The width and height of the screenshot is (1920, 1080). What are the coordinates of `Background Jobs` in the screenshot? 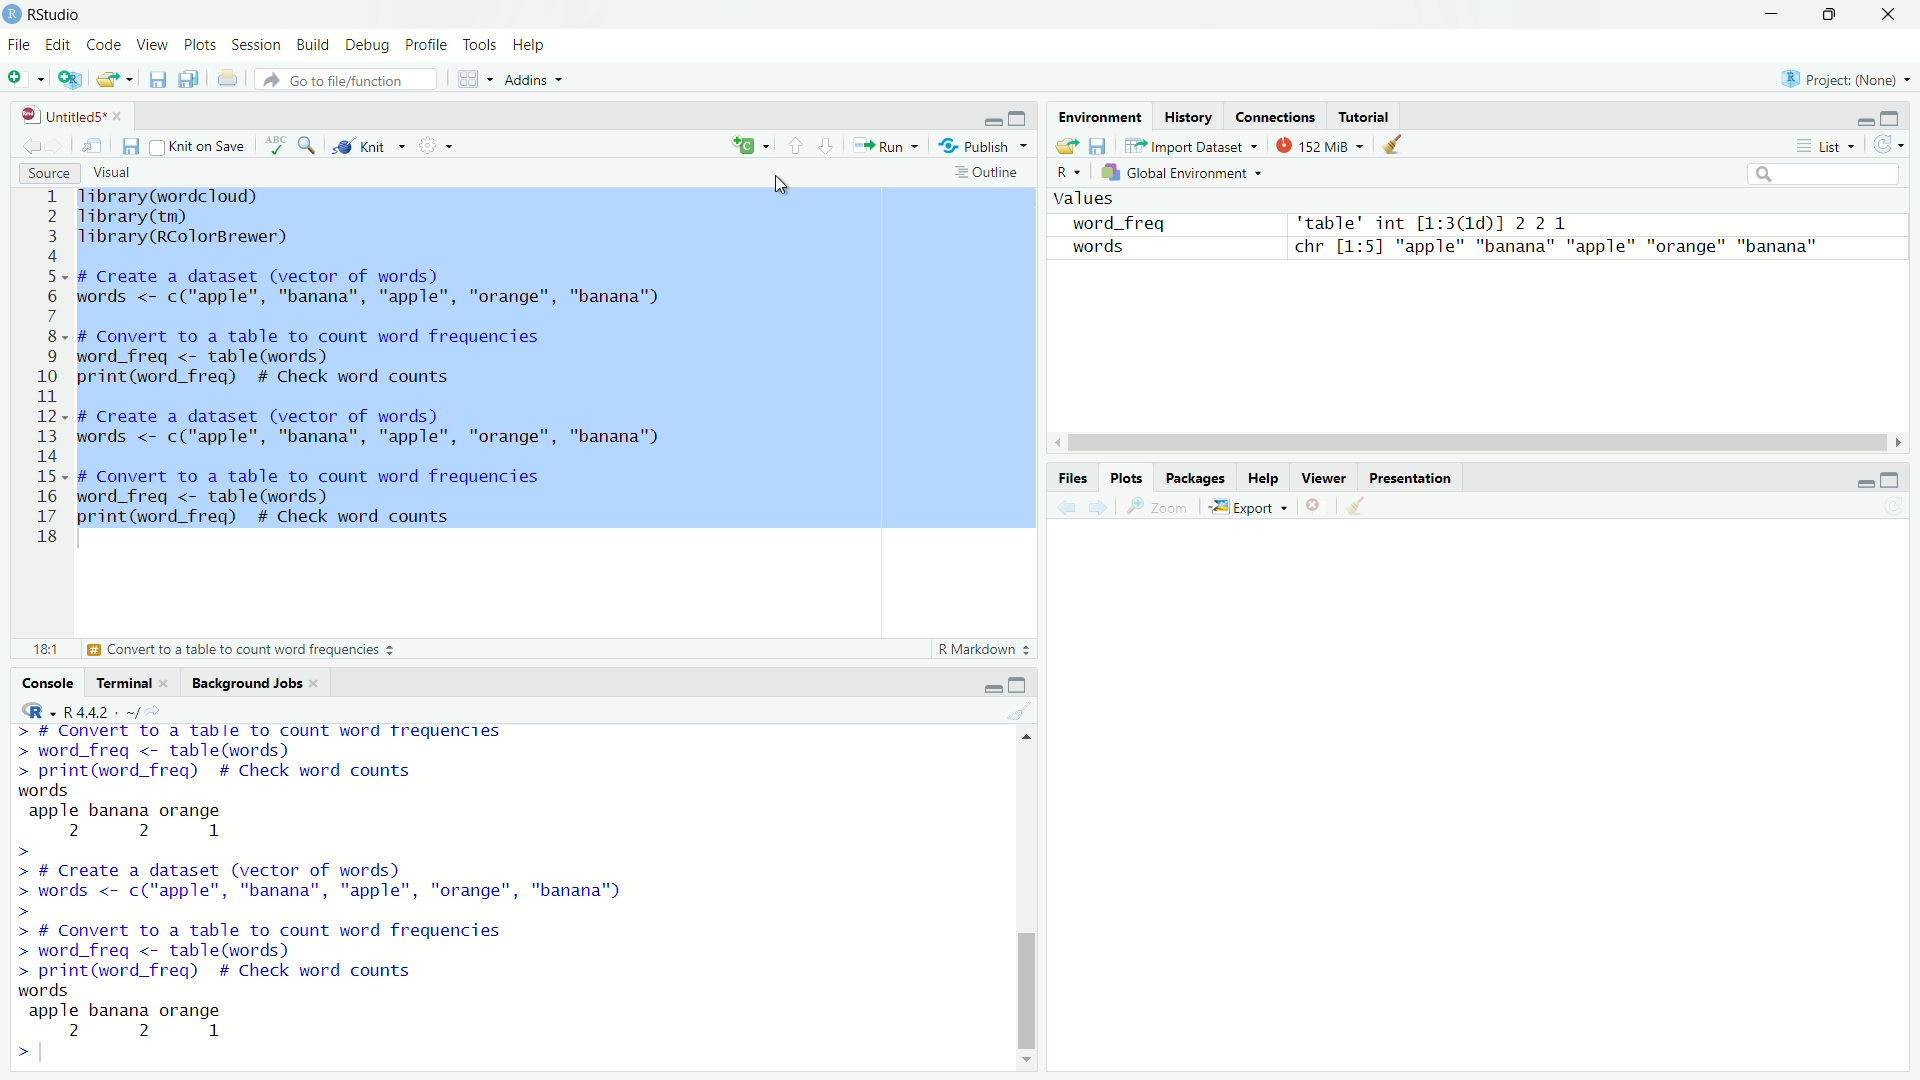 It's located at (257, 682).